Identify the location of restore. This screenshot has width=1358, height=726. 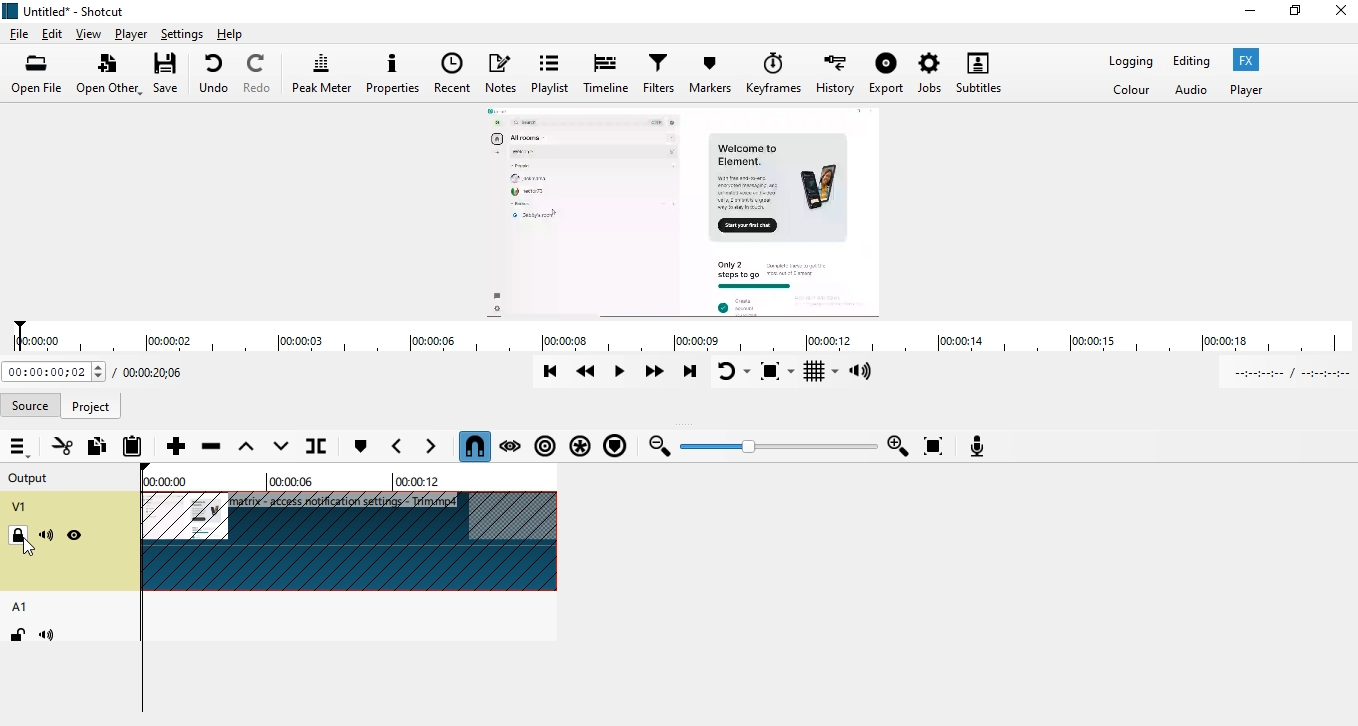
(1295, 10).